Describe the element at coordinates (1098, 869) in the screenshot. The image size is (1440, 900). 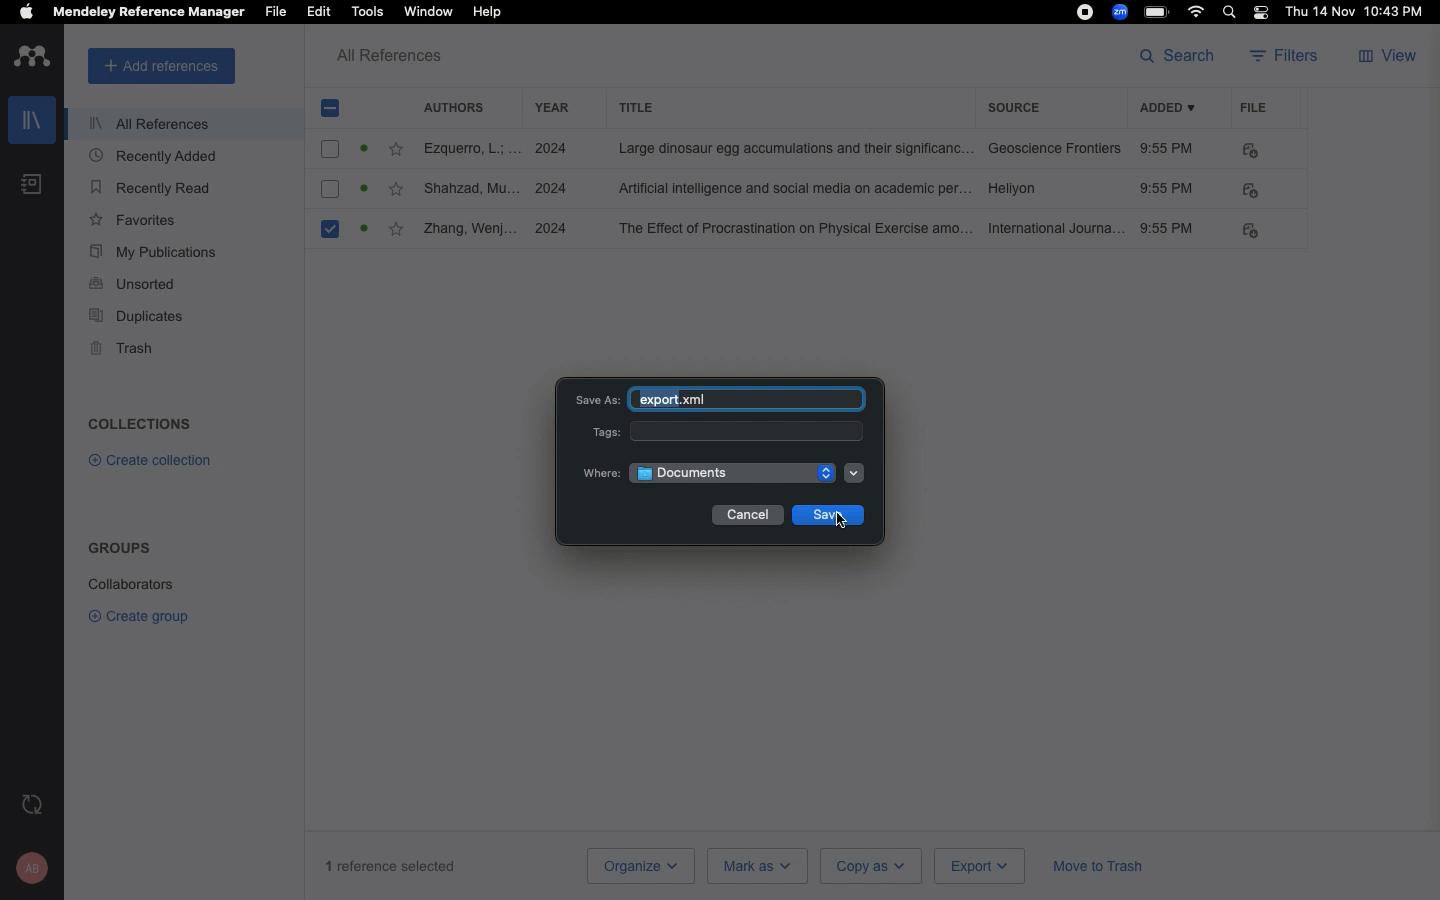
I see `Move to trash` at that location.